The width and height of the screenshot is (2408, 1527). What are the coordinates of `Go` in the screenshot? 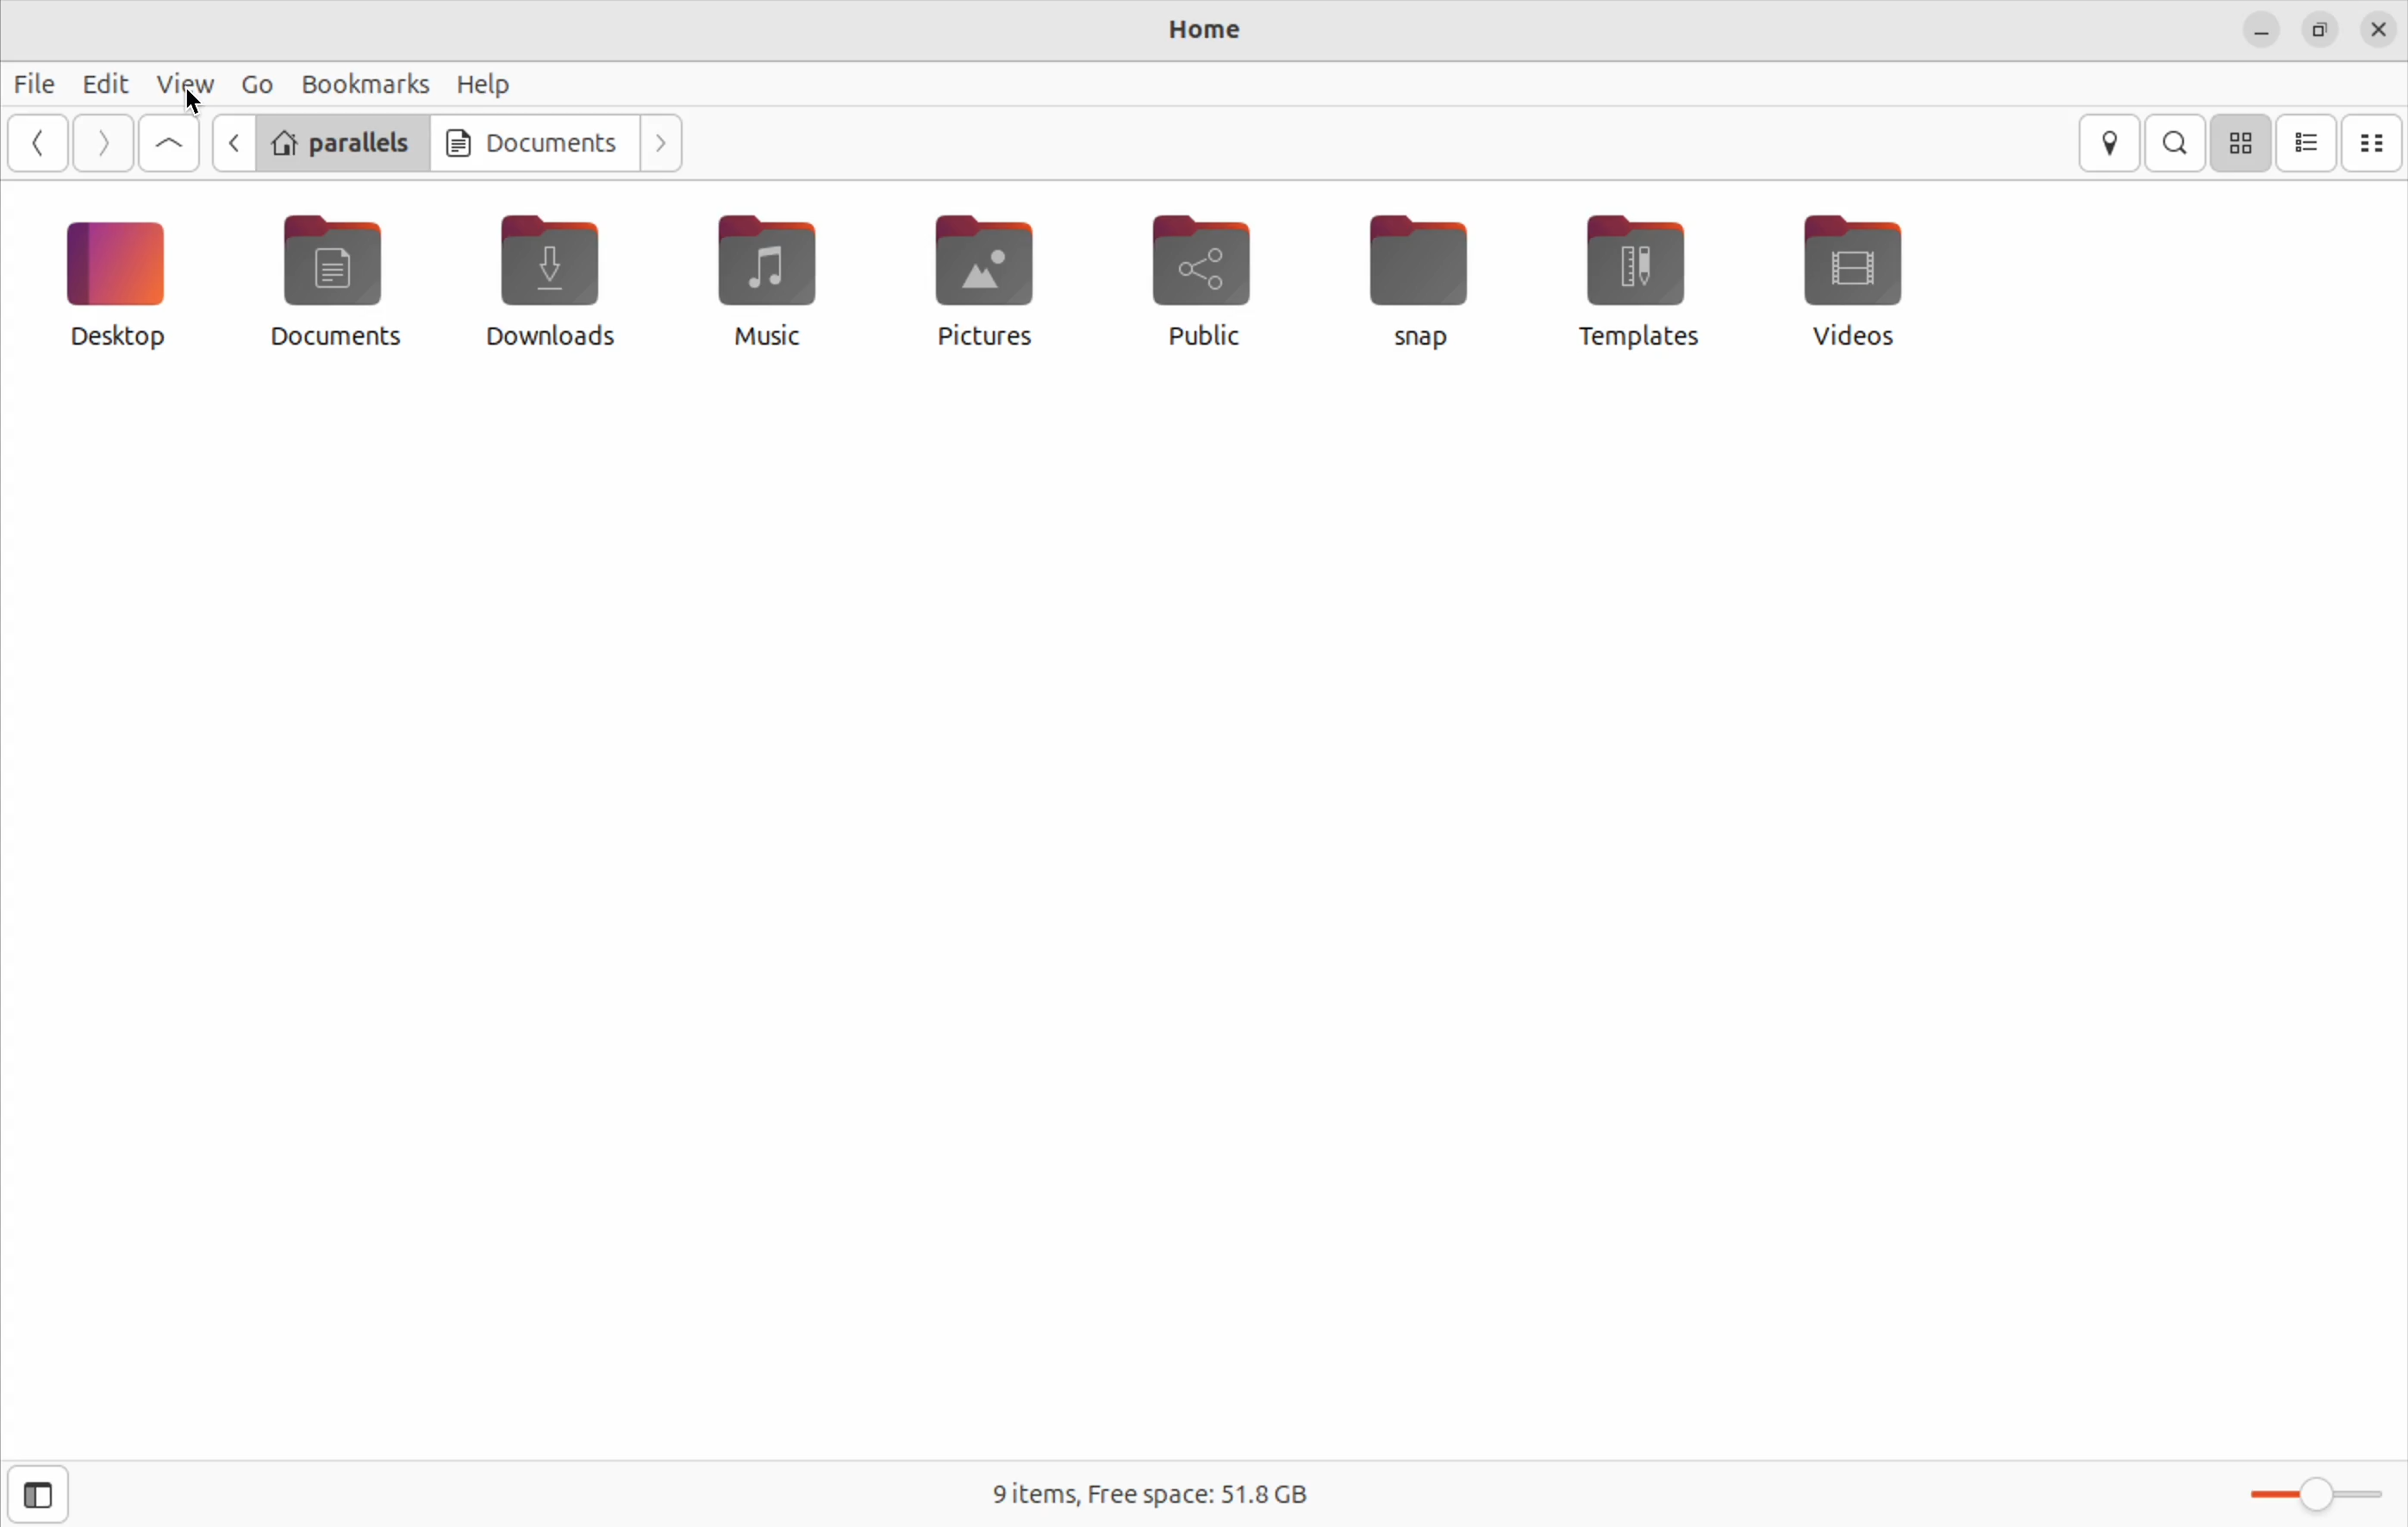 It's located at (255, 83).